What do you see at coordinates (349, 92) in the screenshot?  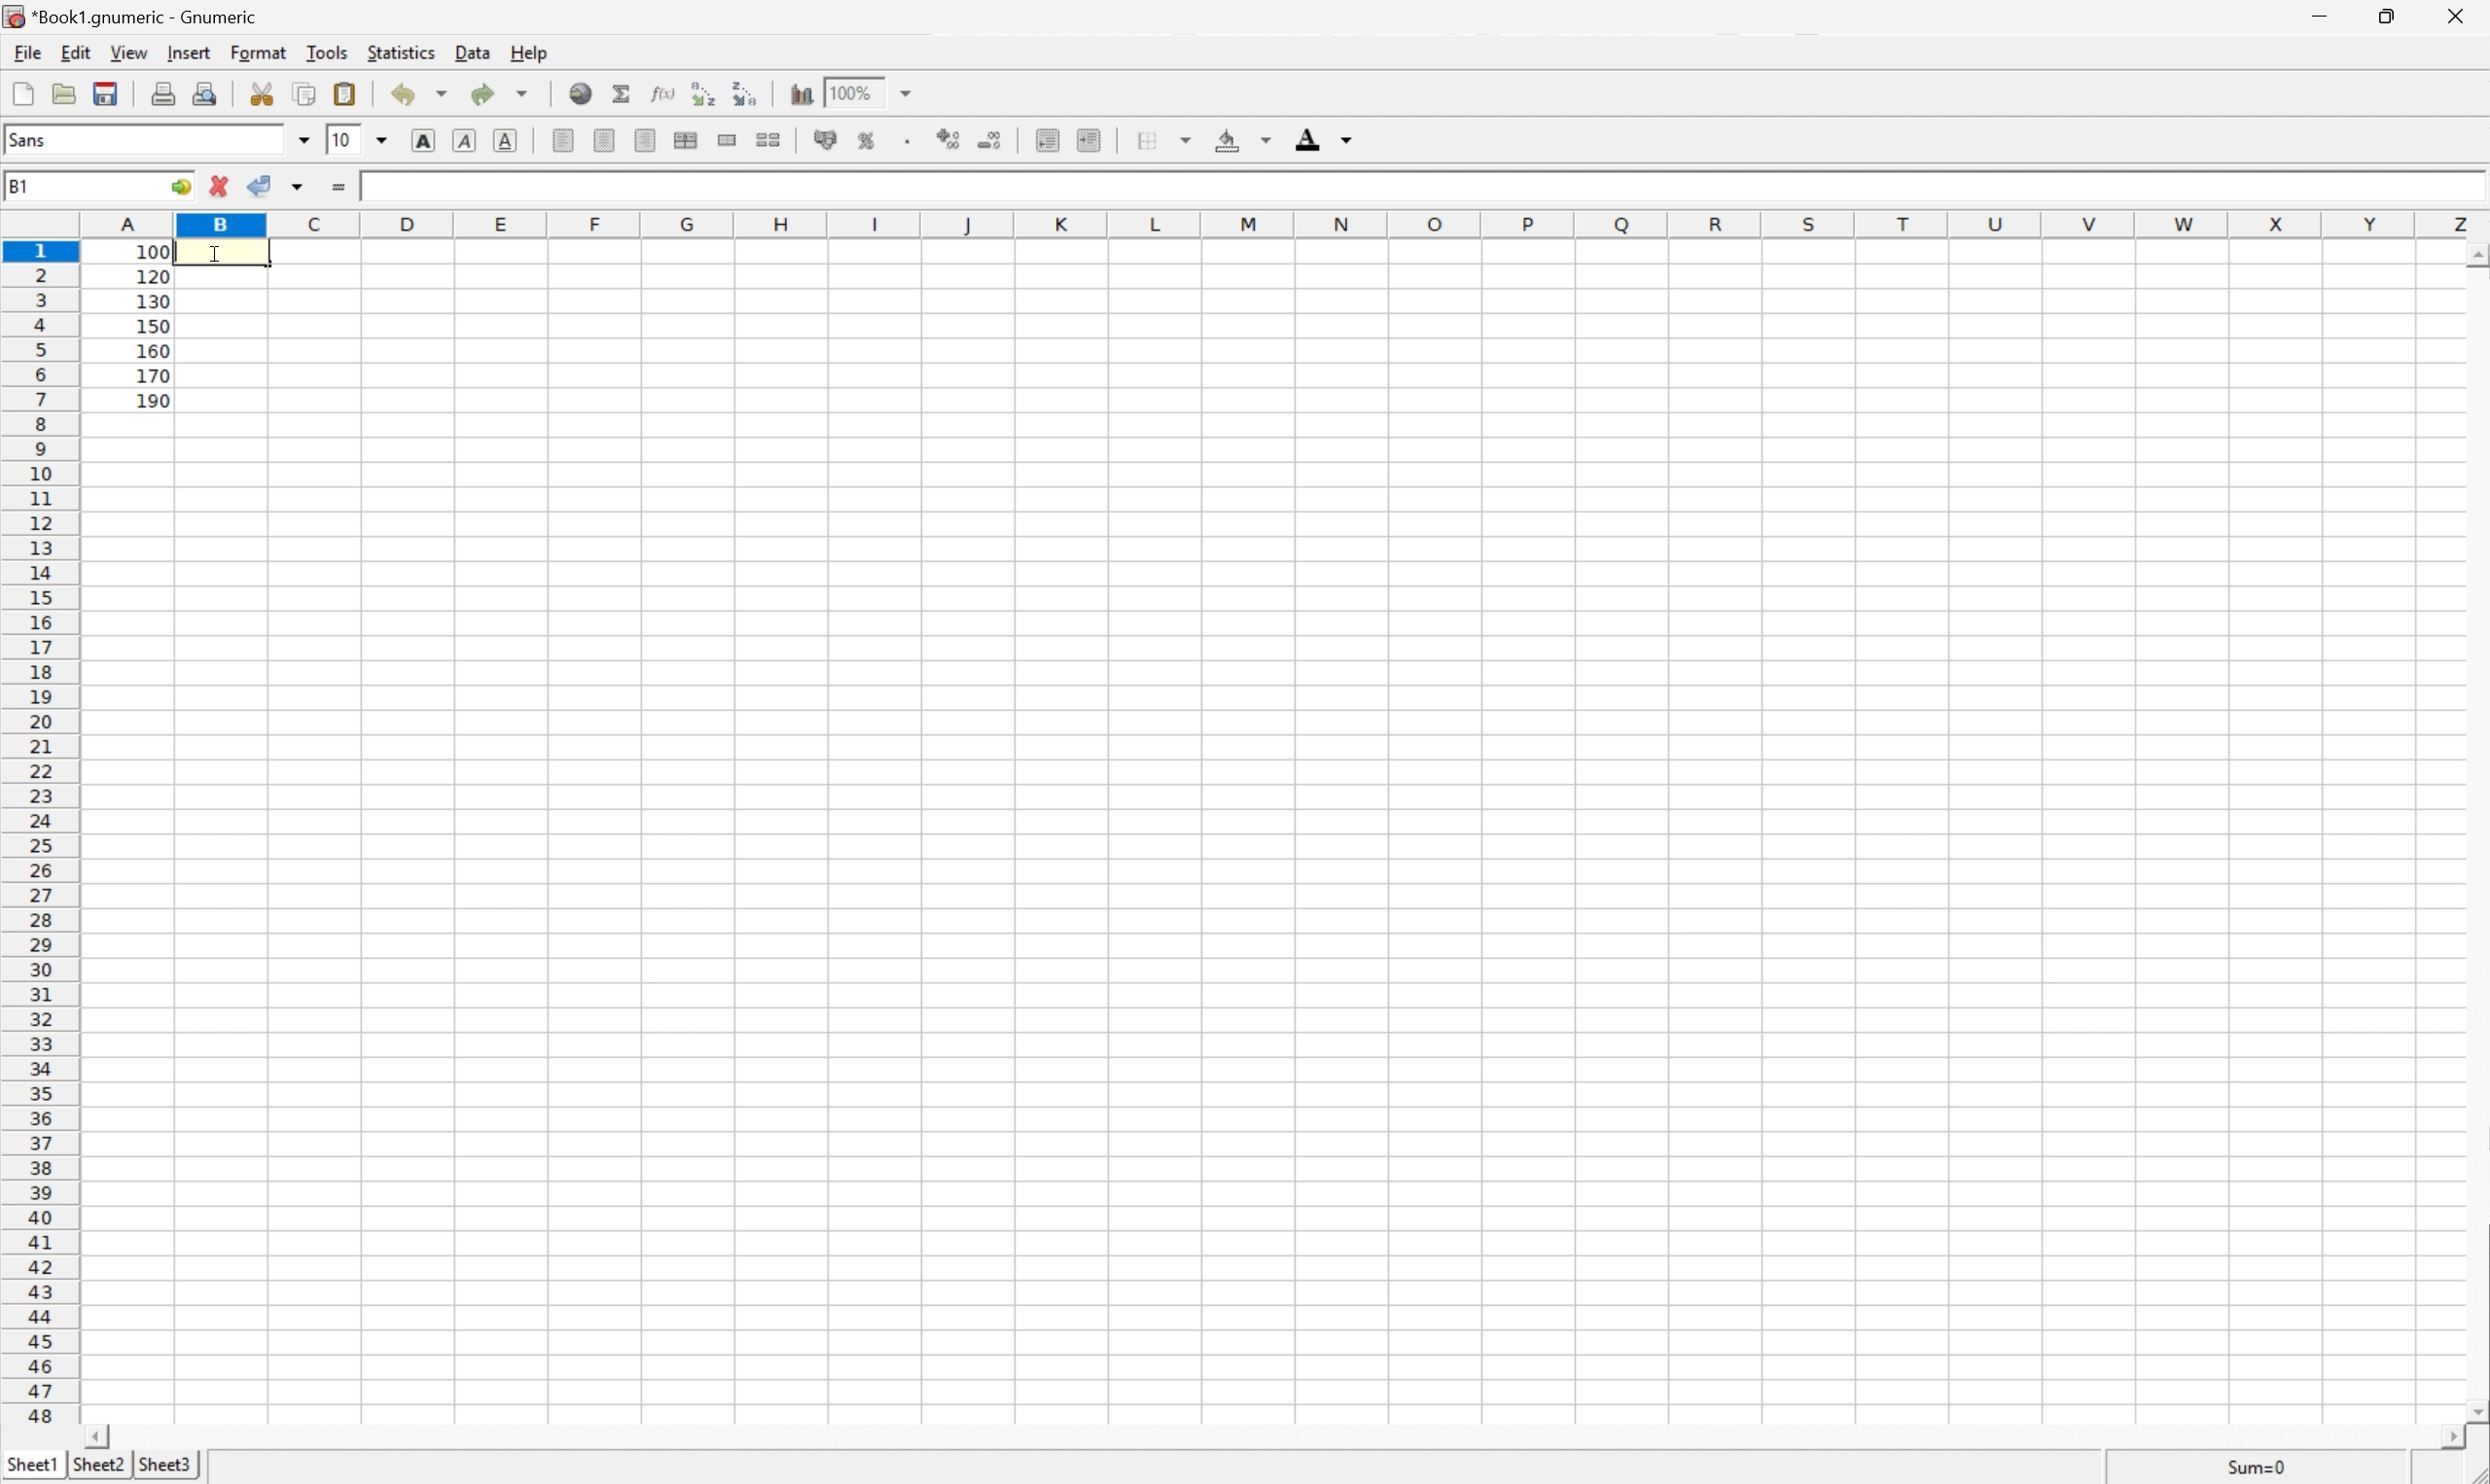 I see `Paste the clipboard` at bounding box center [349, 92].